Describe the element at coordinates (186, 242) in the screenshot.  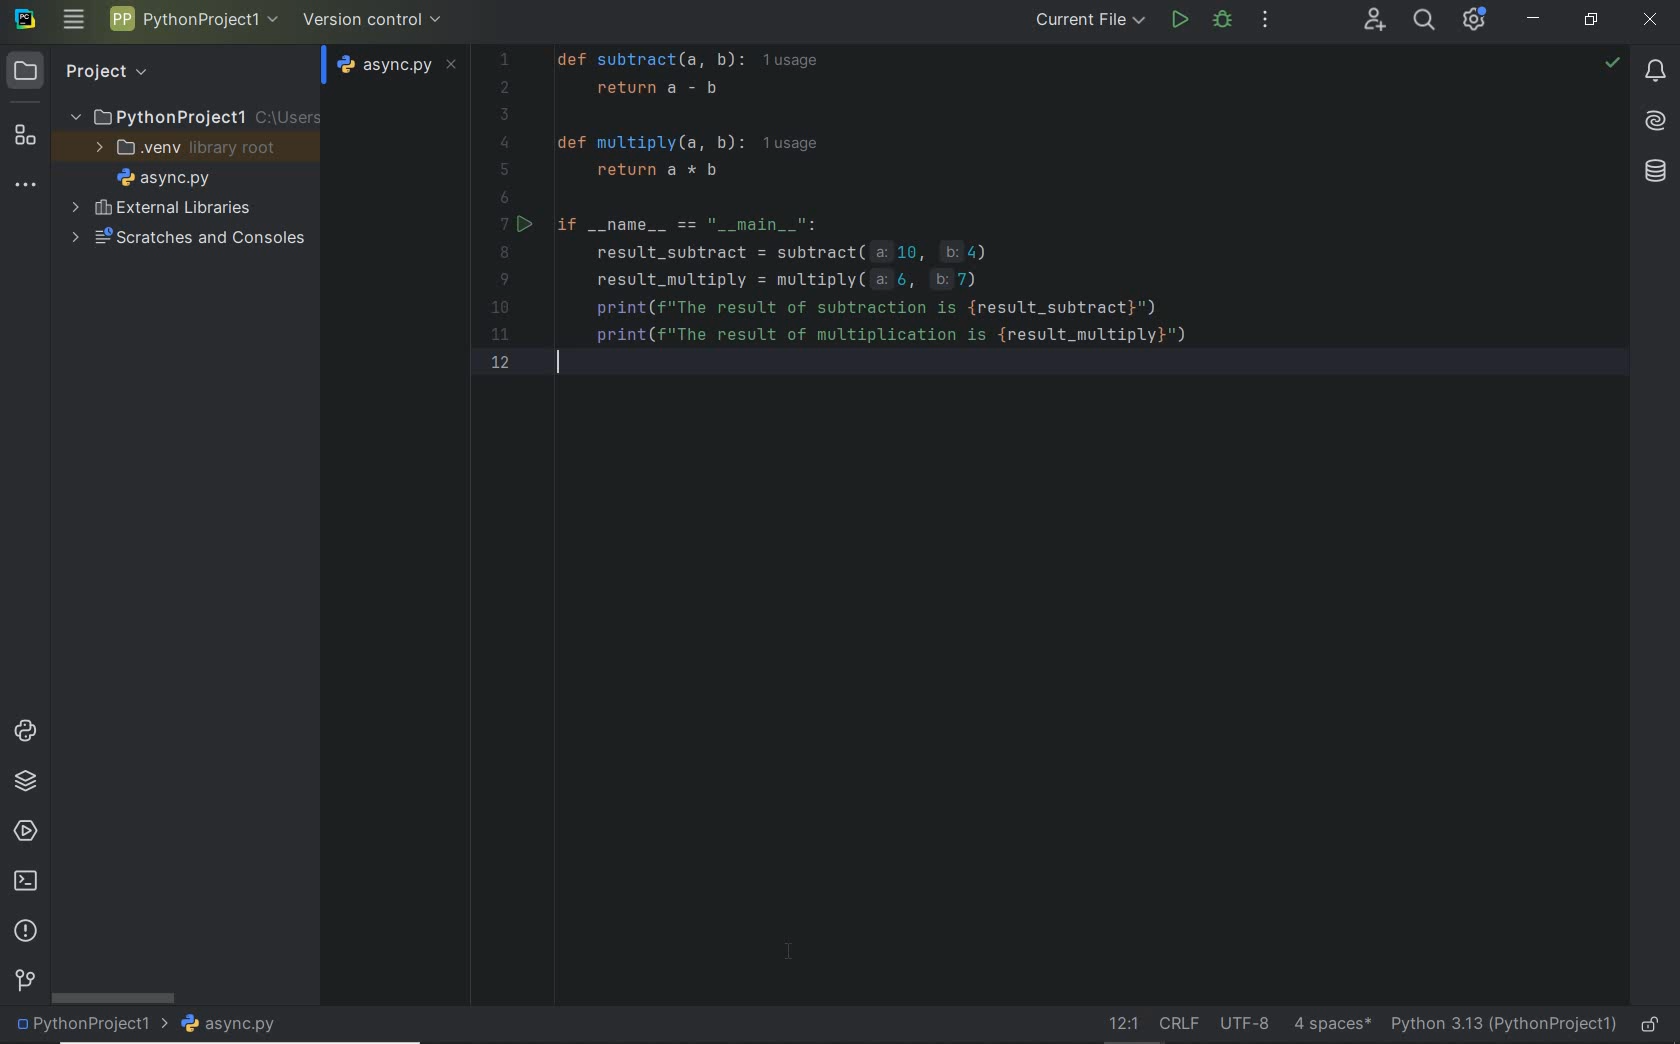
I see `scratches and consoles` at that location.